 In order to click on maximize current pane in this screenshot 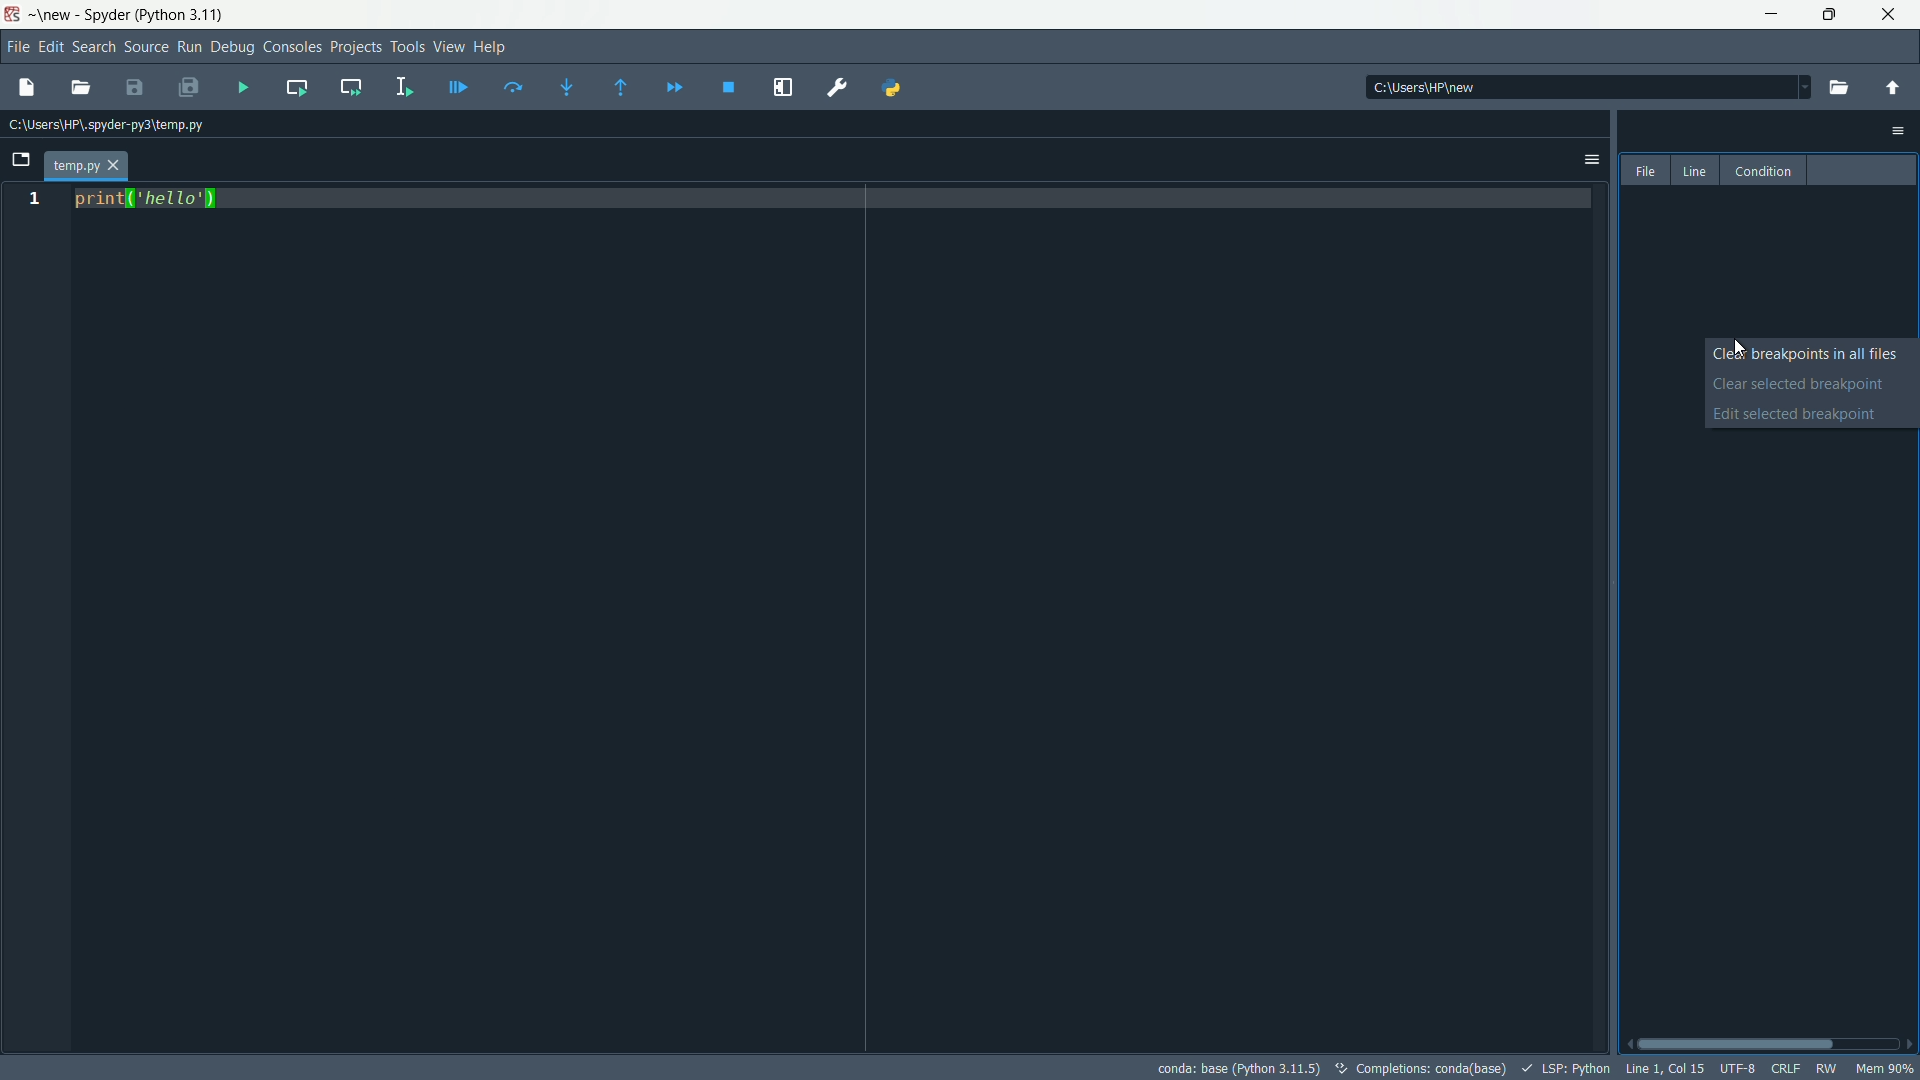, I will do `click(783, 89)`.